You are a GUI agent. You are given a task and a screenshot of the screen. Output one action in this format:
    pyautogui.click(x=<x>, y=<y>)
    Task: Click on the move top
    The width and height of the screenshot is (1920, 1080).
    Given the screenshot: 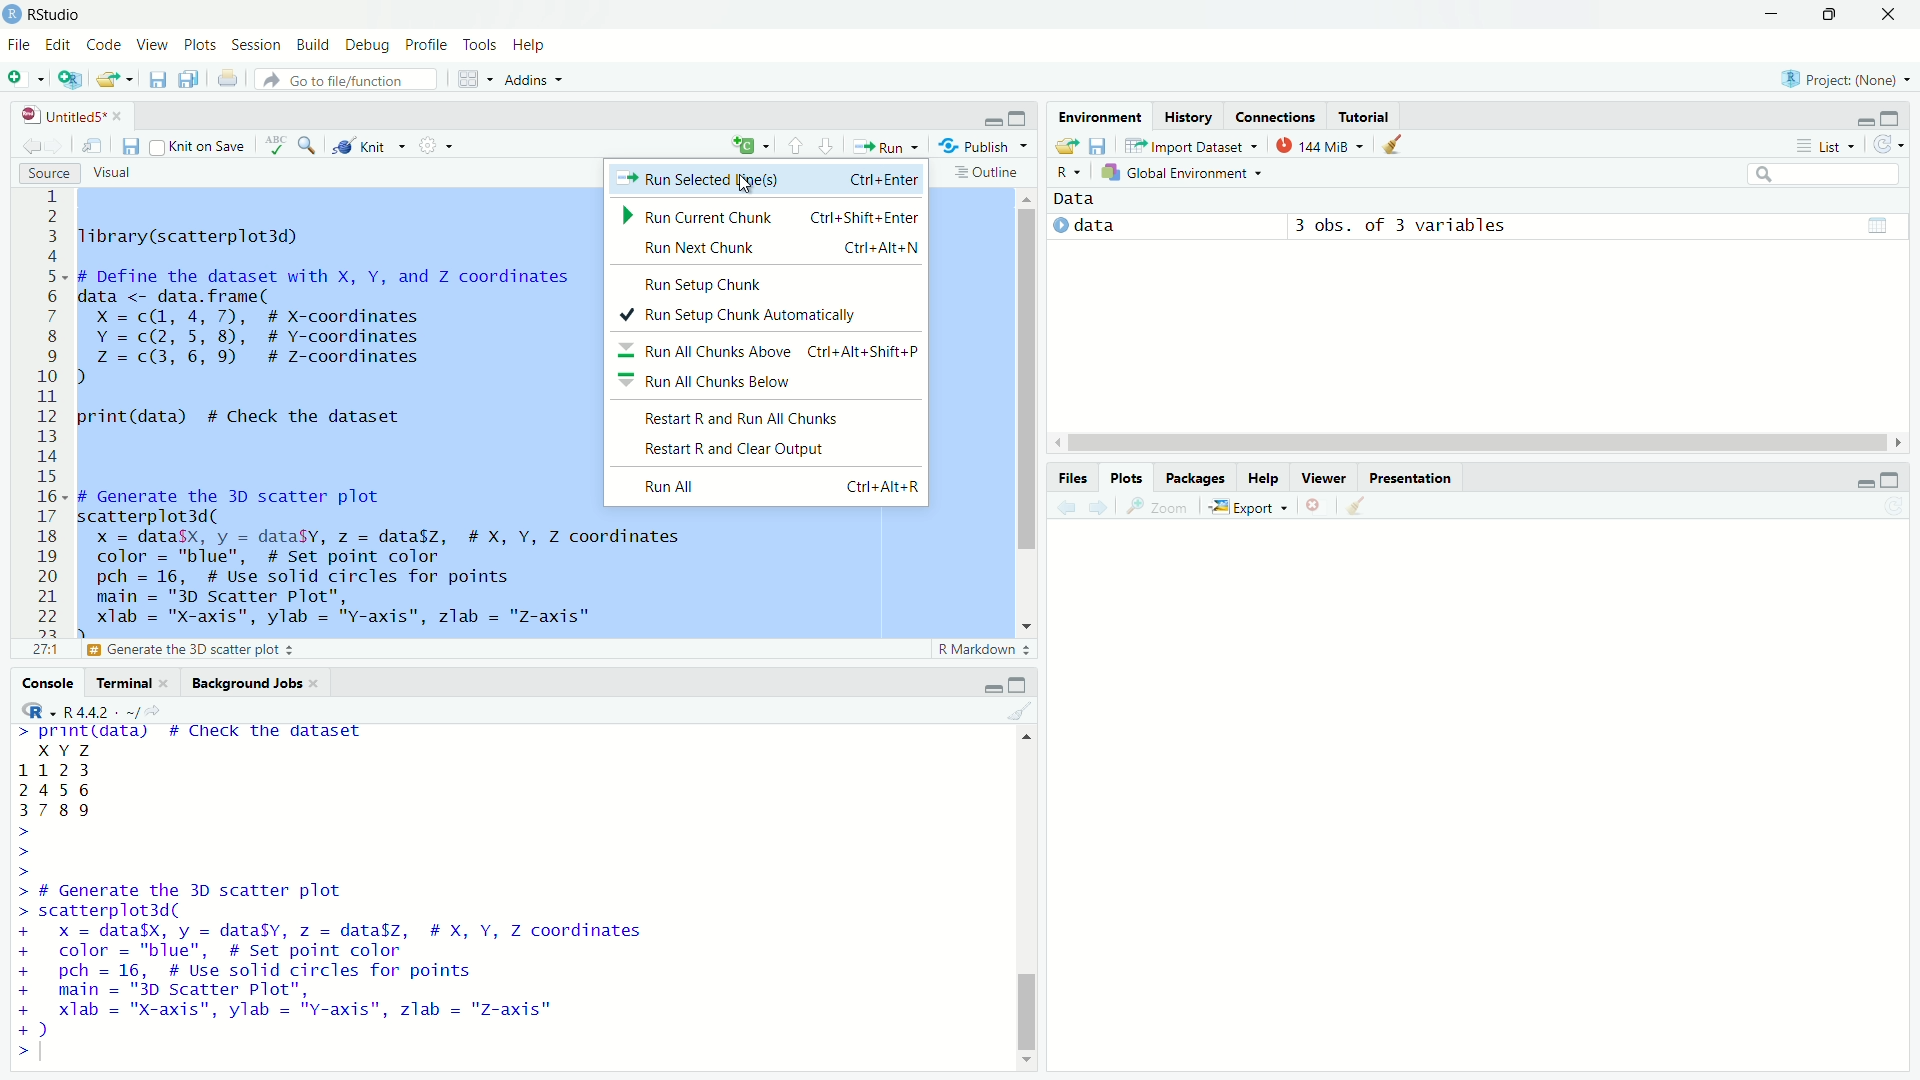 What is the action you would take?
    pyautogui.click(x=1026, y=197)
    